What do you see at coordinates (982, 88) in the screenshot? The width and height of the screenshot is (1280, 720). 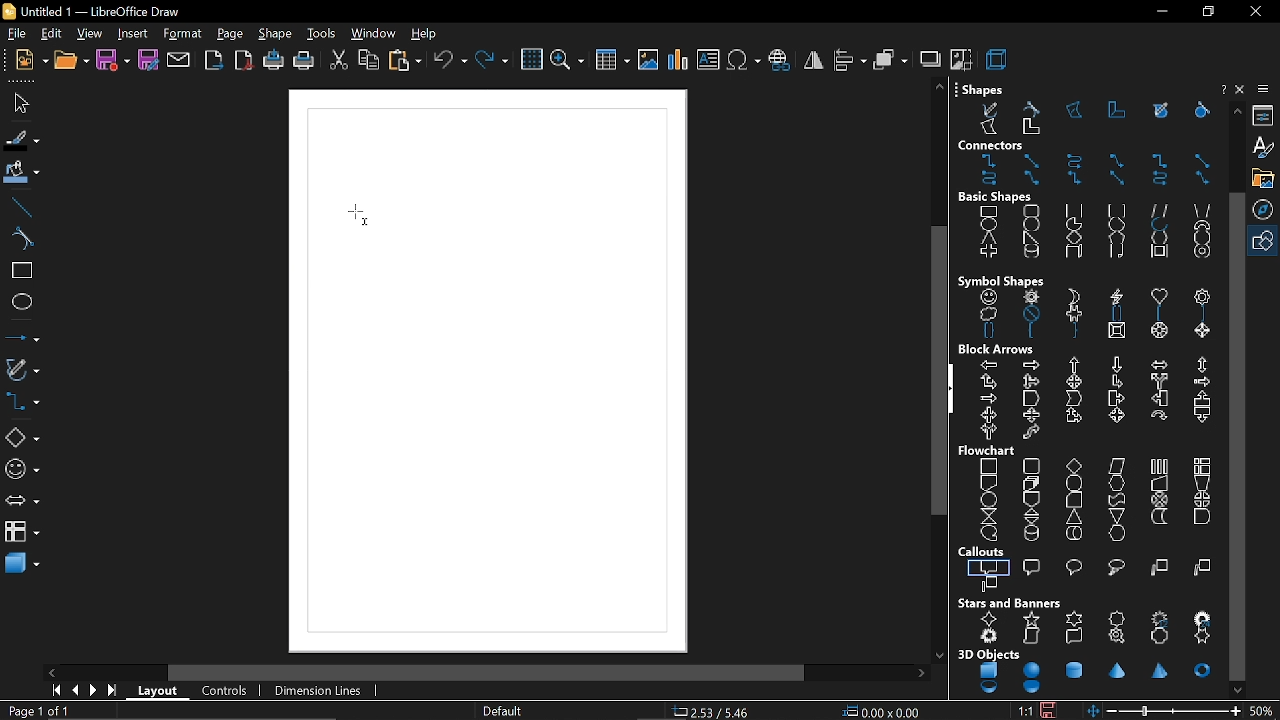 I see `shapes` at bounding box center [982, 88].